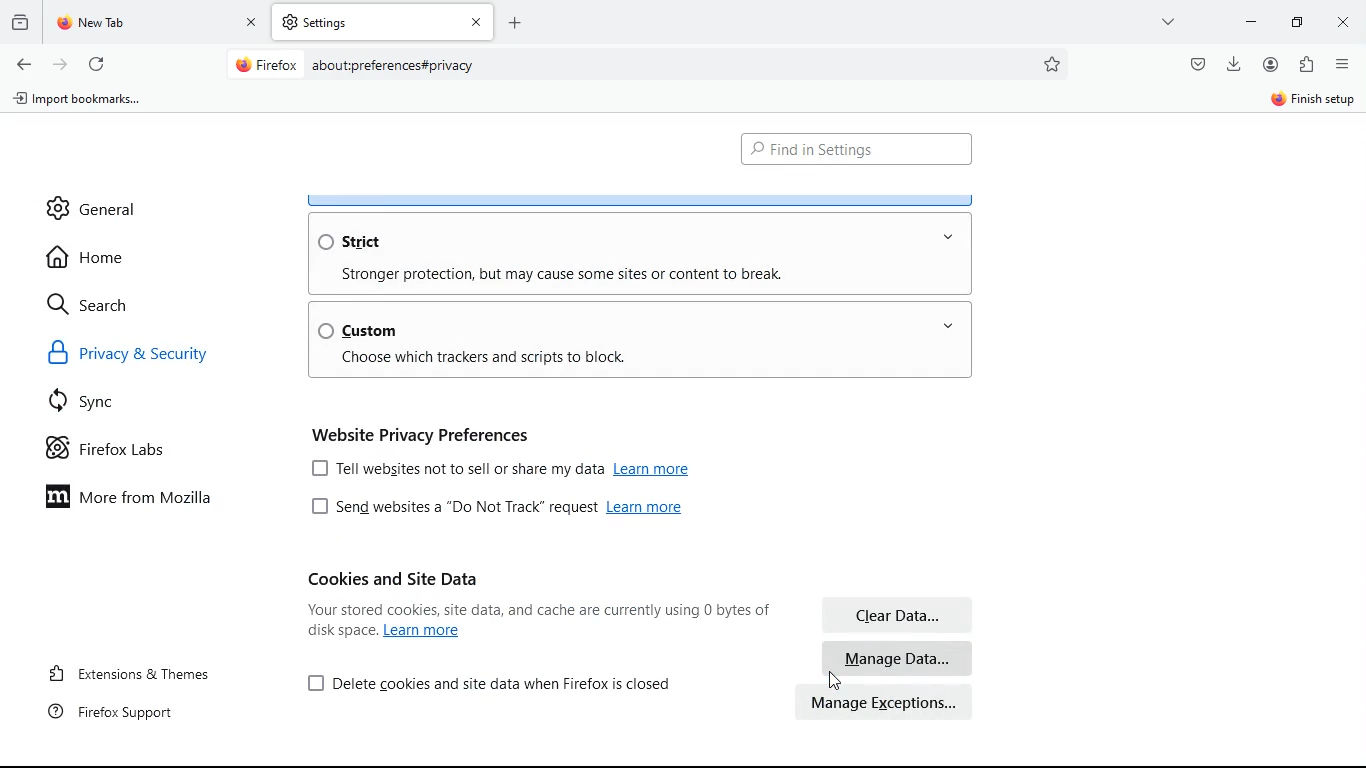  Describe the element at coordinates (394, 66) in the screenshot. I see `about:preferences#privacy` at that location.